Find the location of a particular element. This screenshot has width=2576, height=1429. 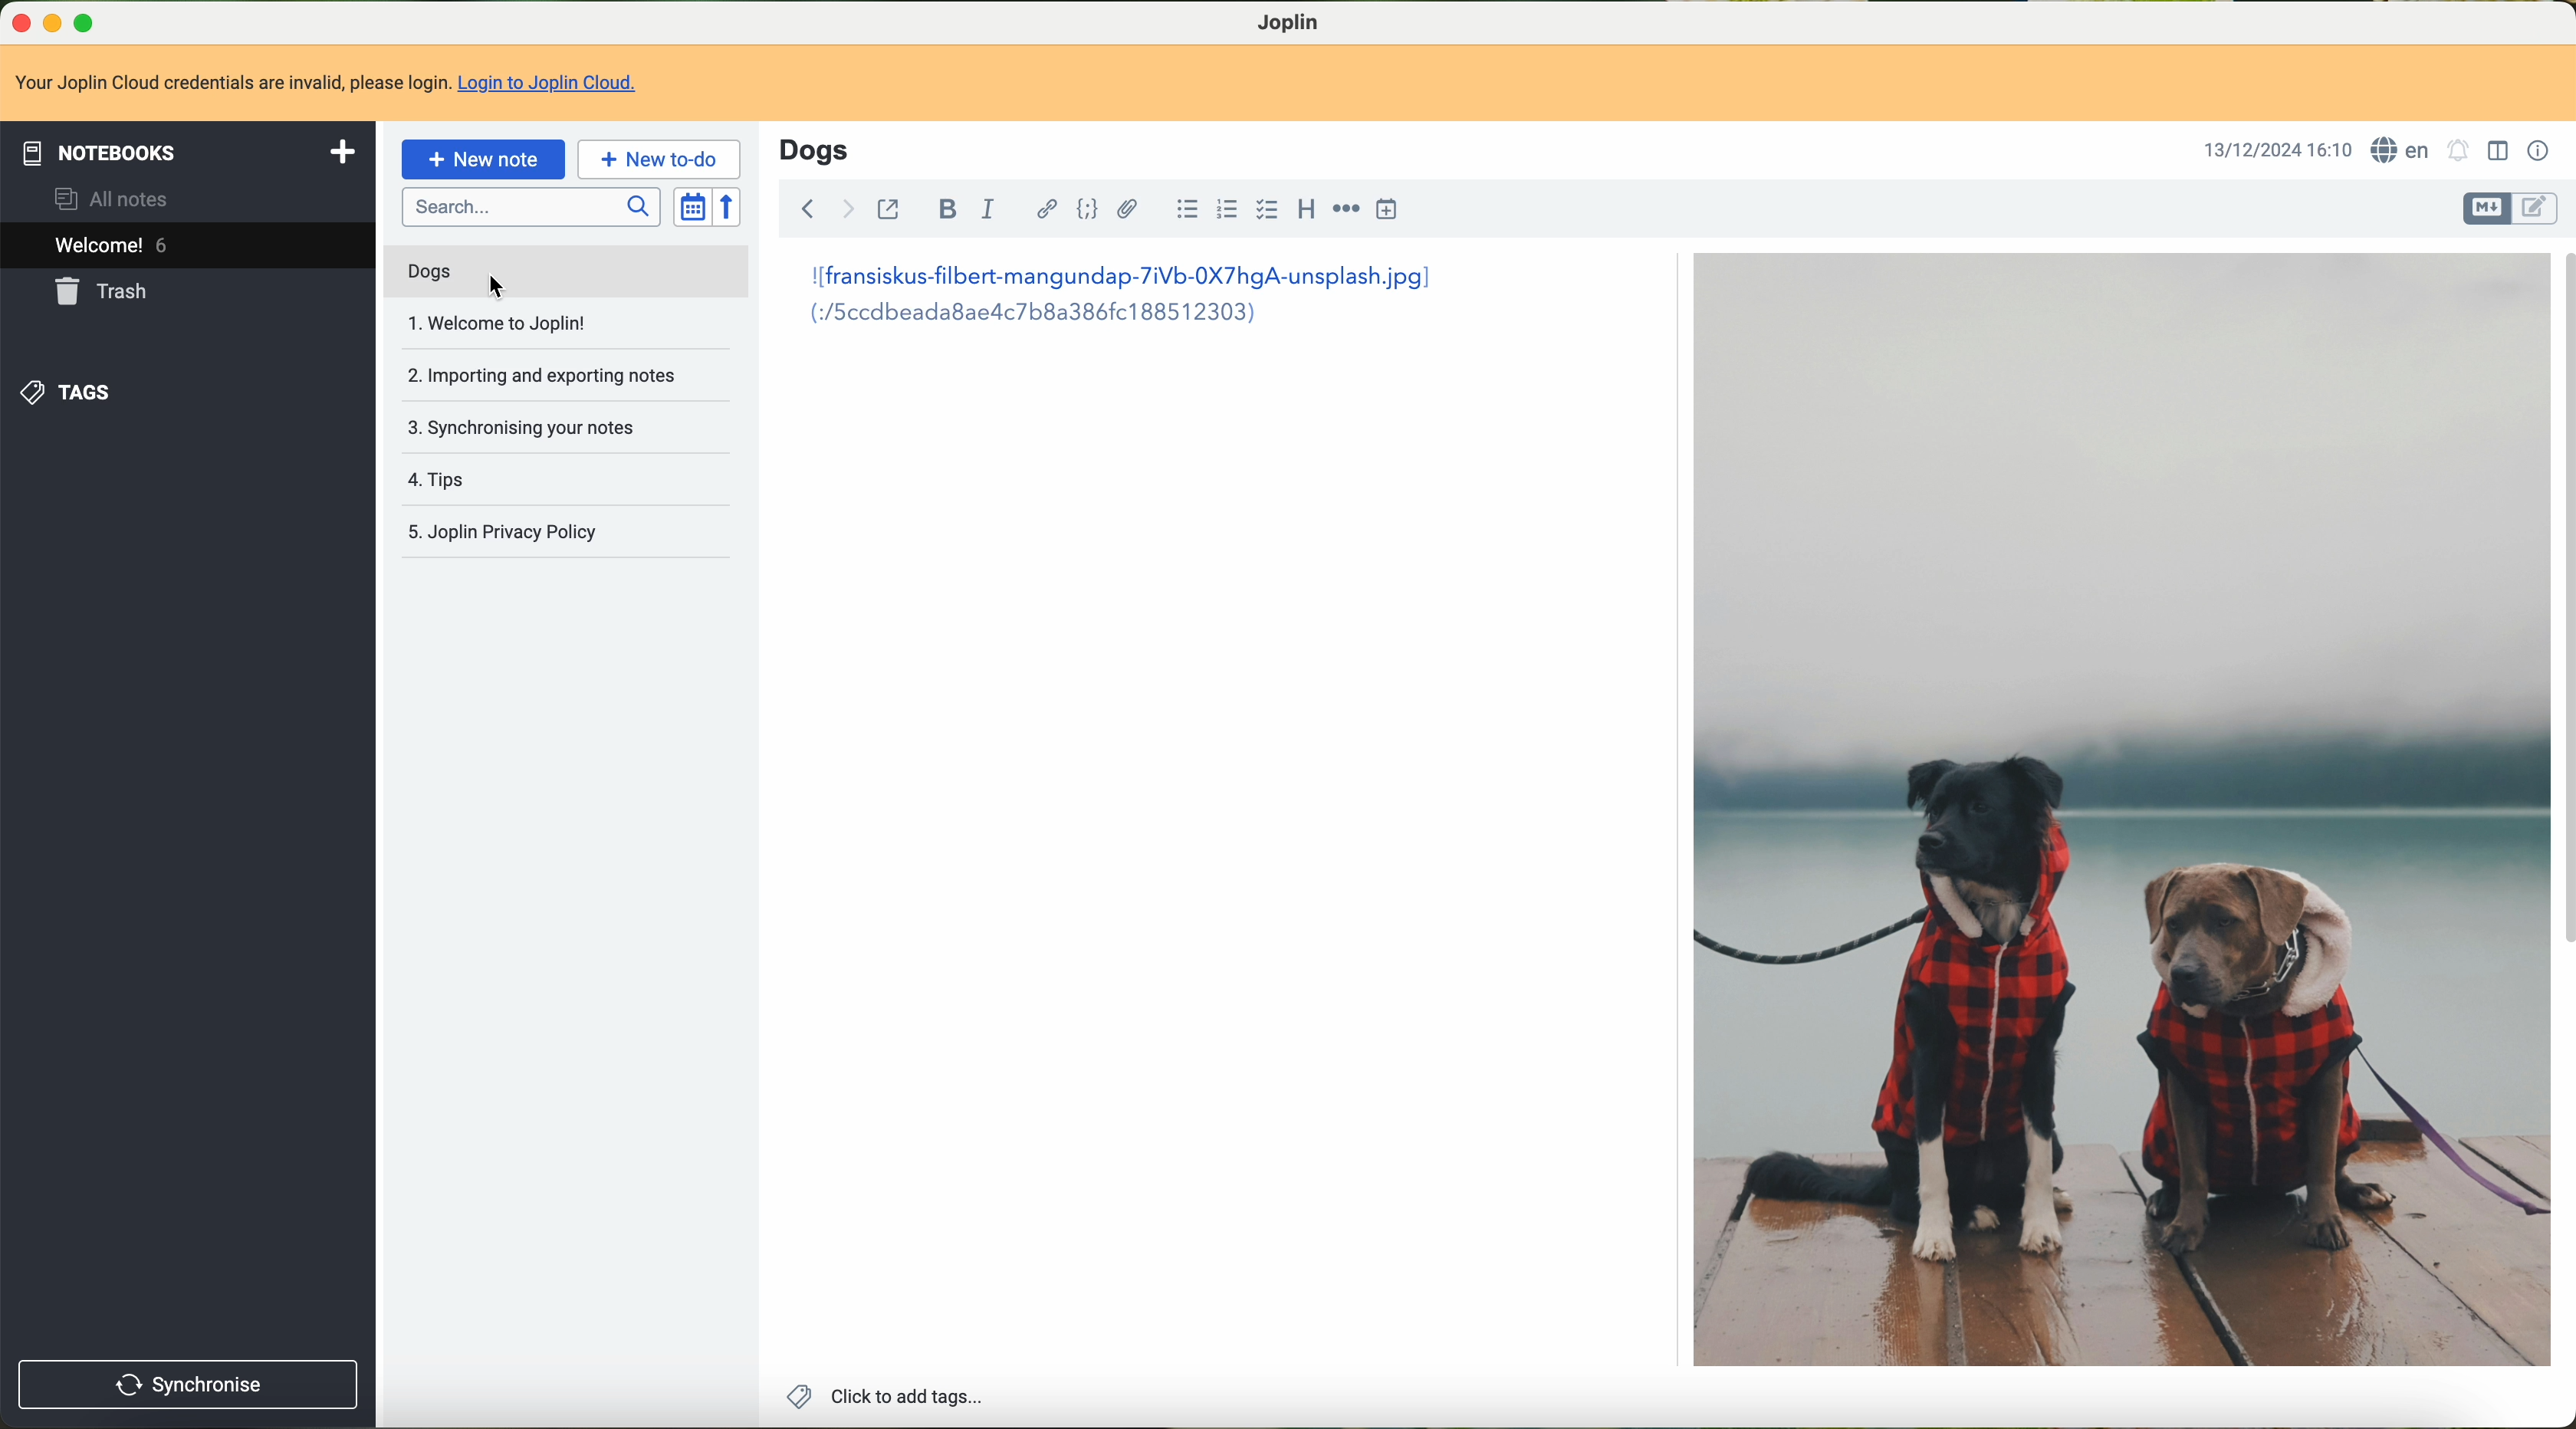

toggle editors is located at coordinates (2489, 208).